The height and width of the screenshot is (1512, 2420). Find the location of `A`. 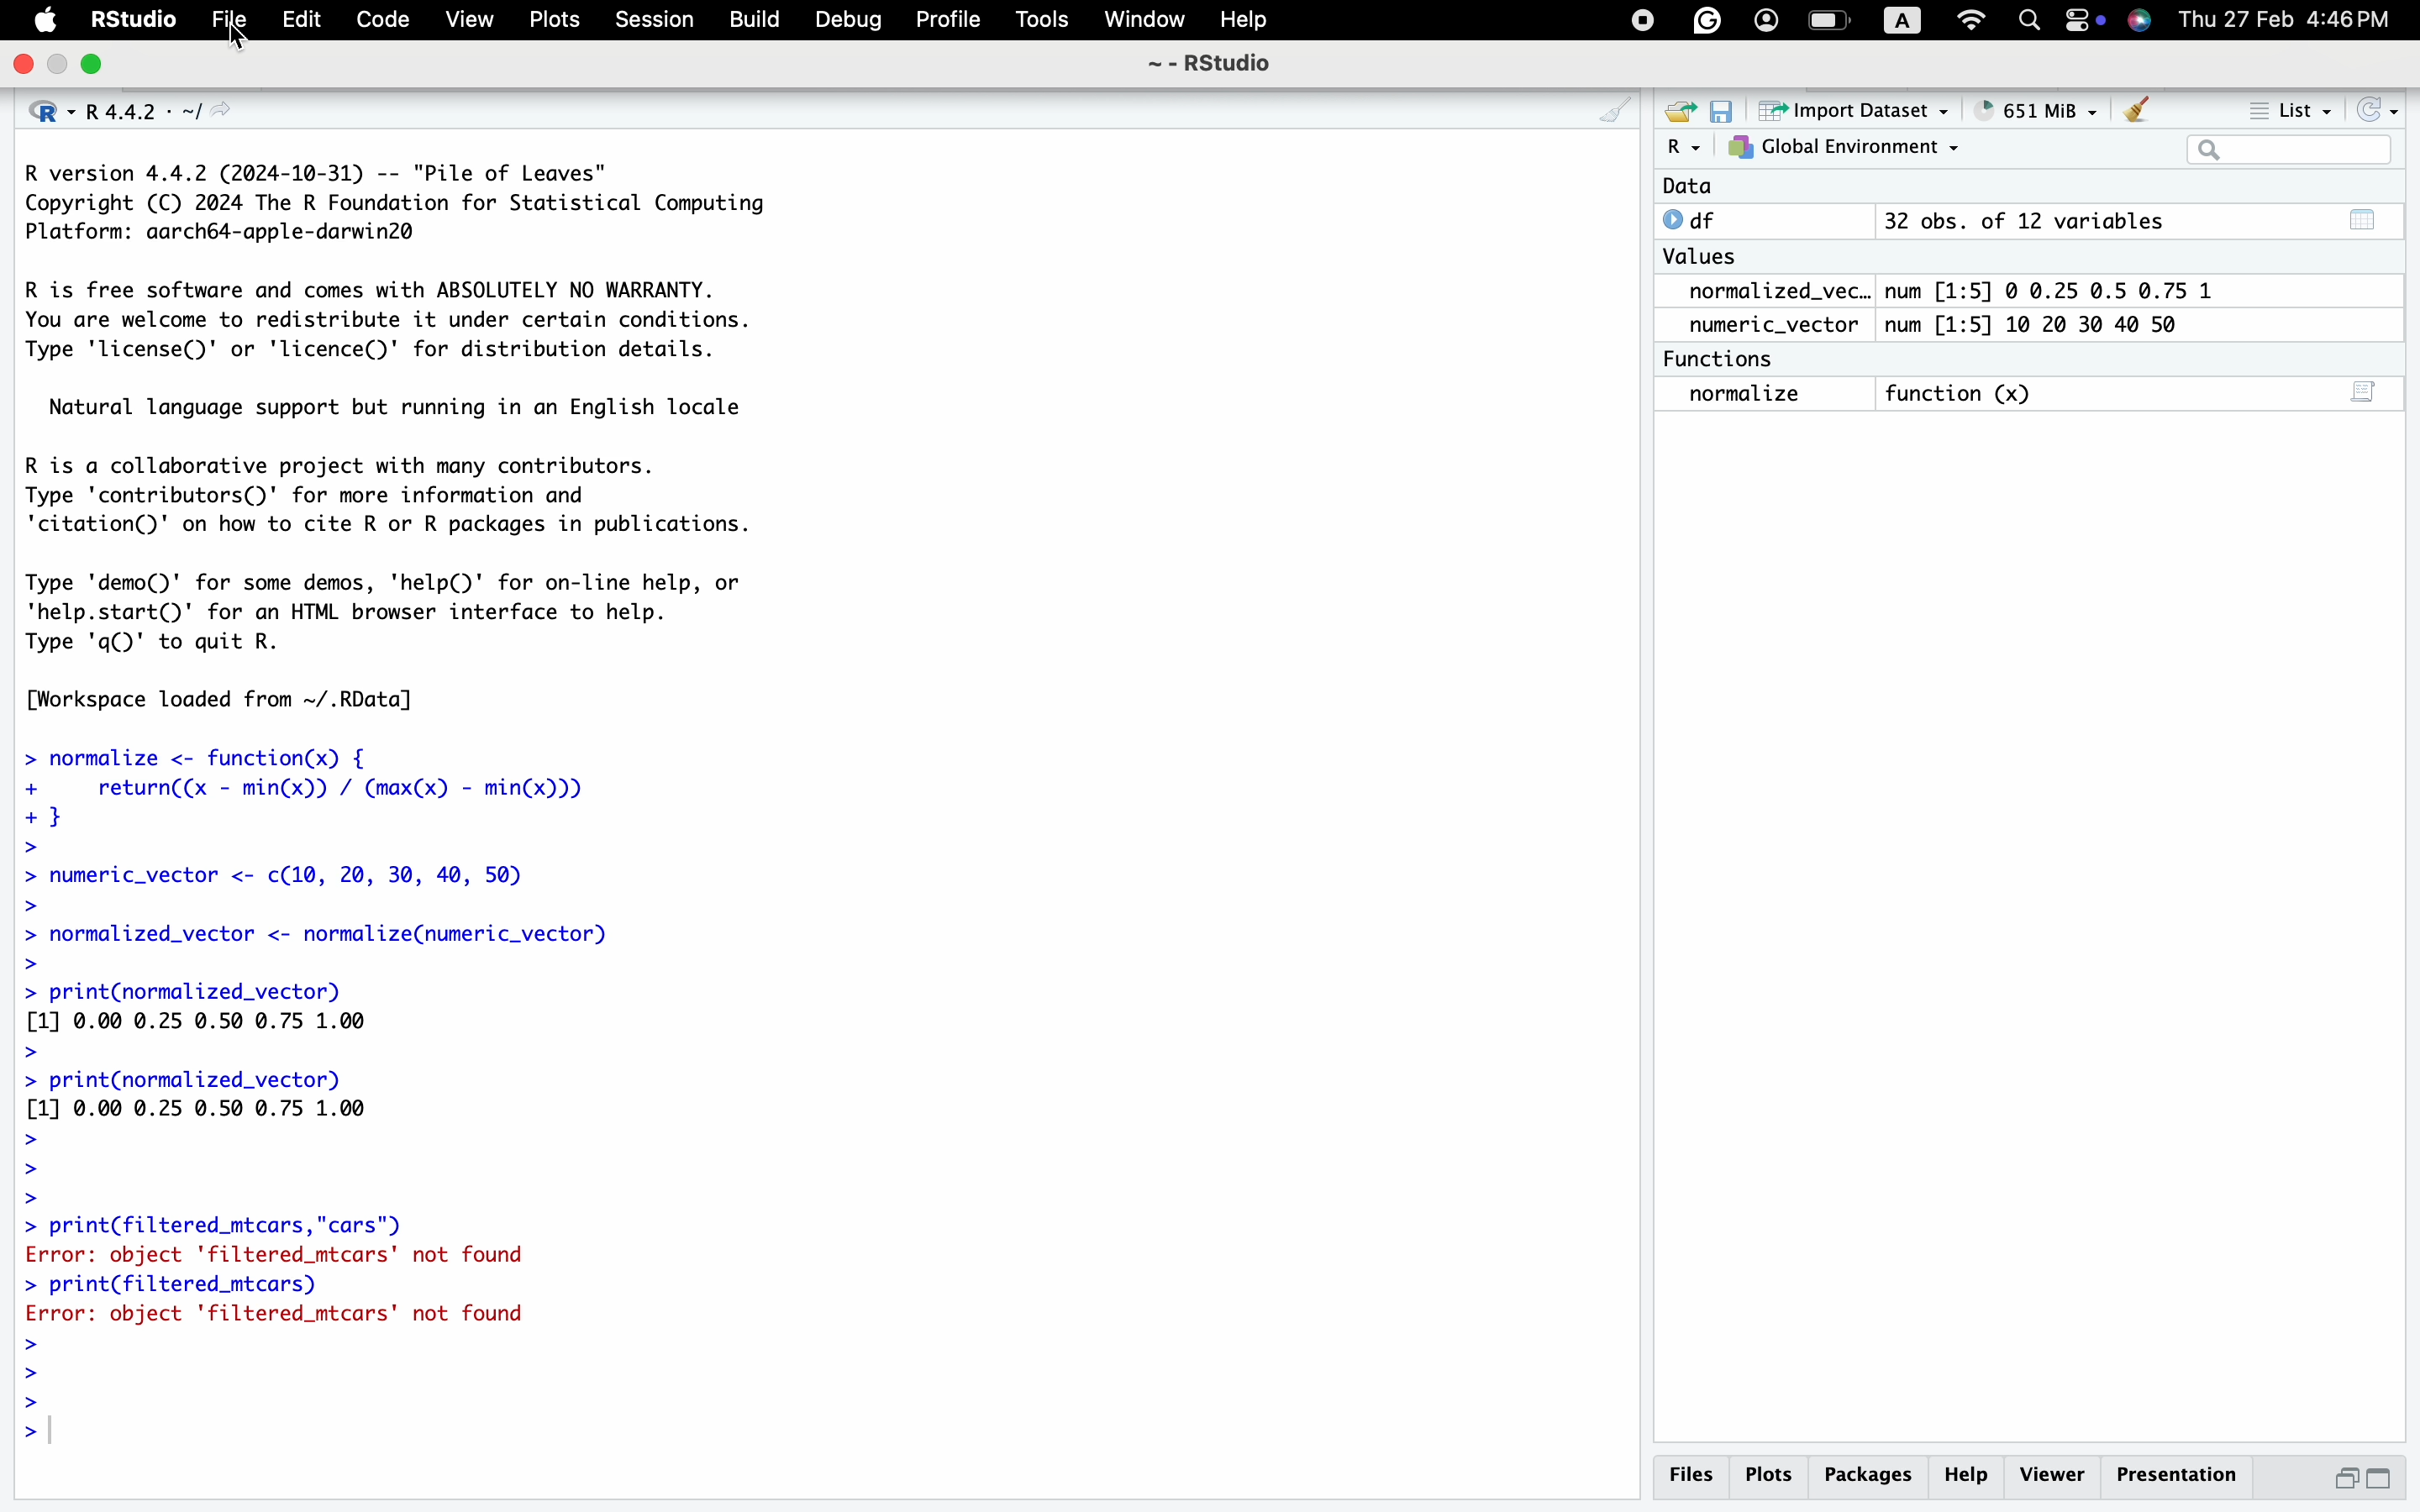

A is located at coordinates (1901, 18).